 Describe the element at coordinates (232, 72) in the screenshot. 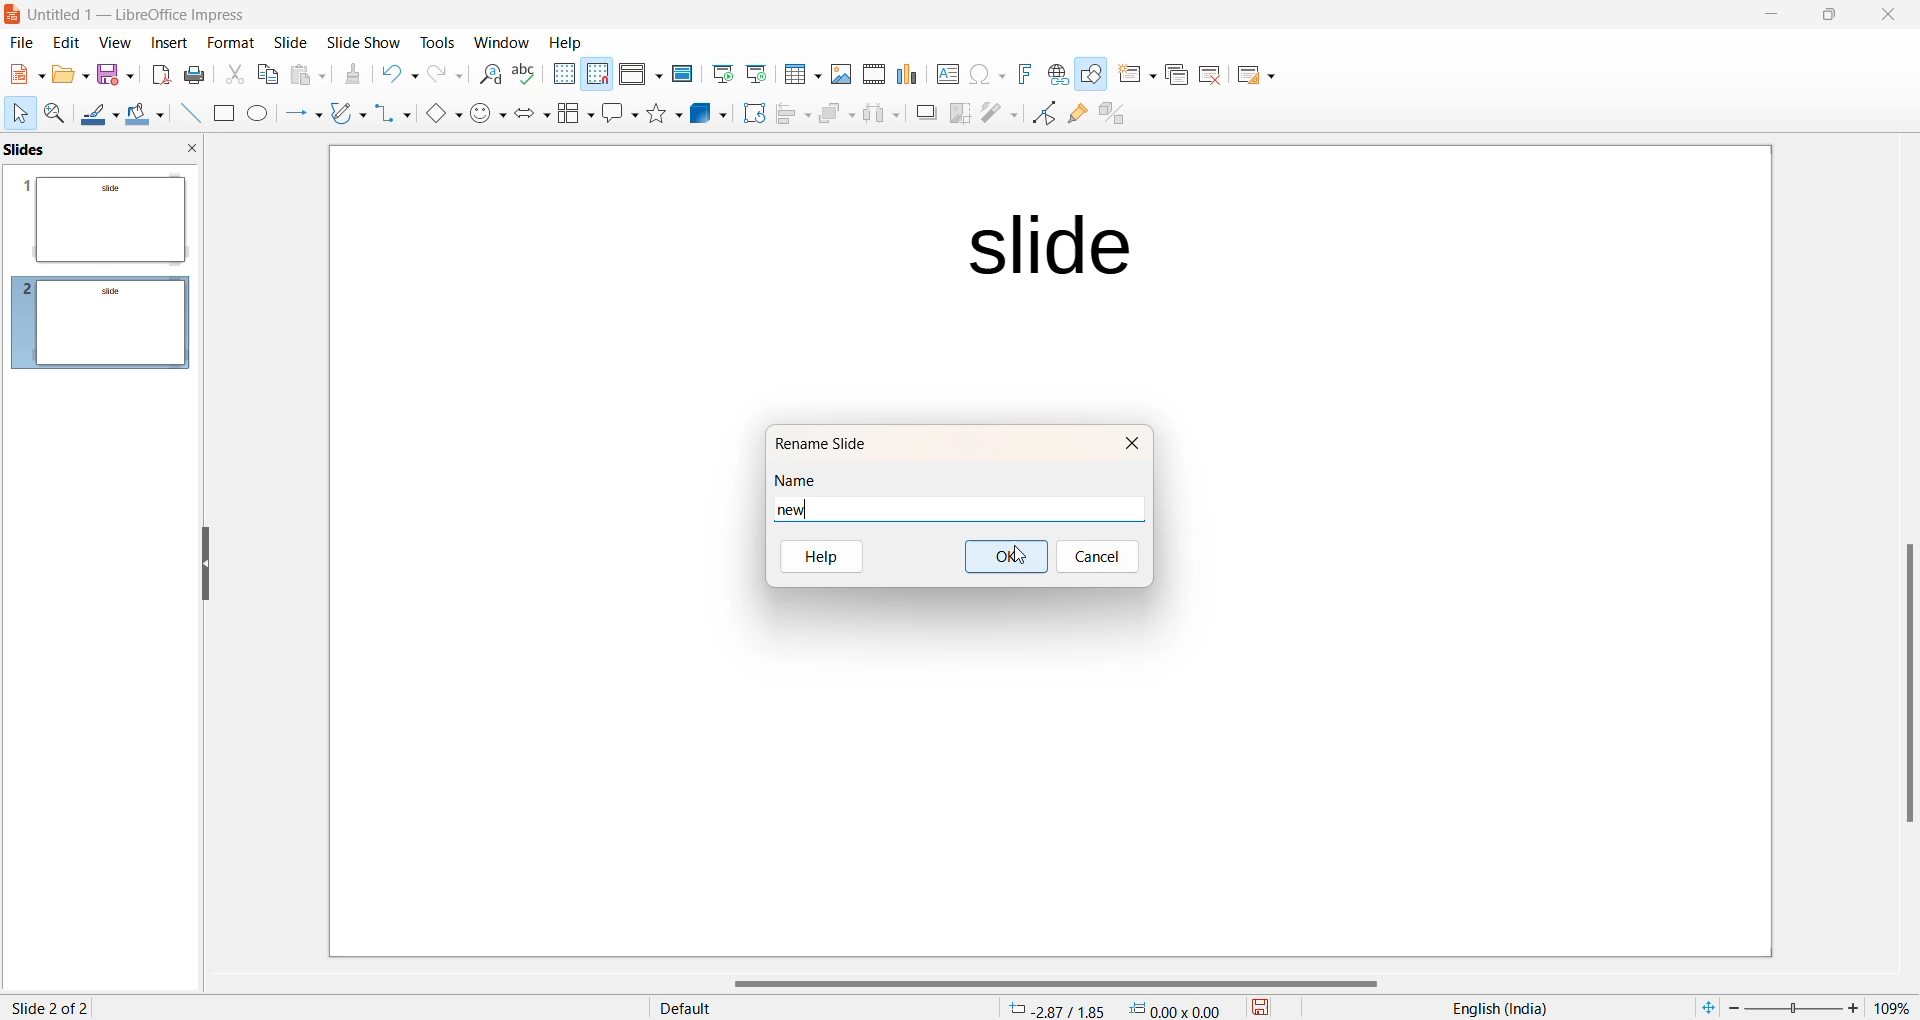

I see `Cut` at that location.